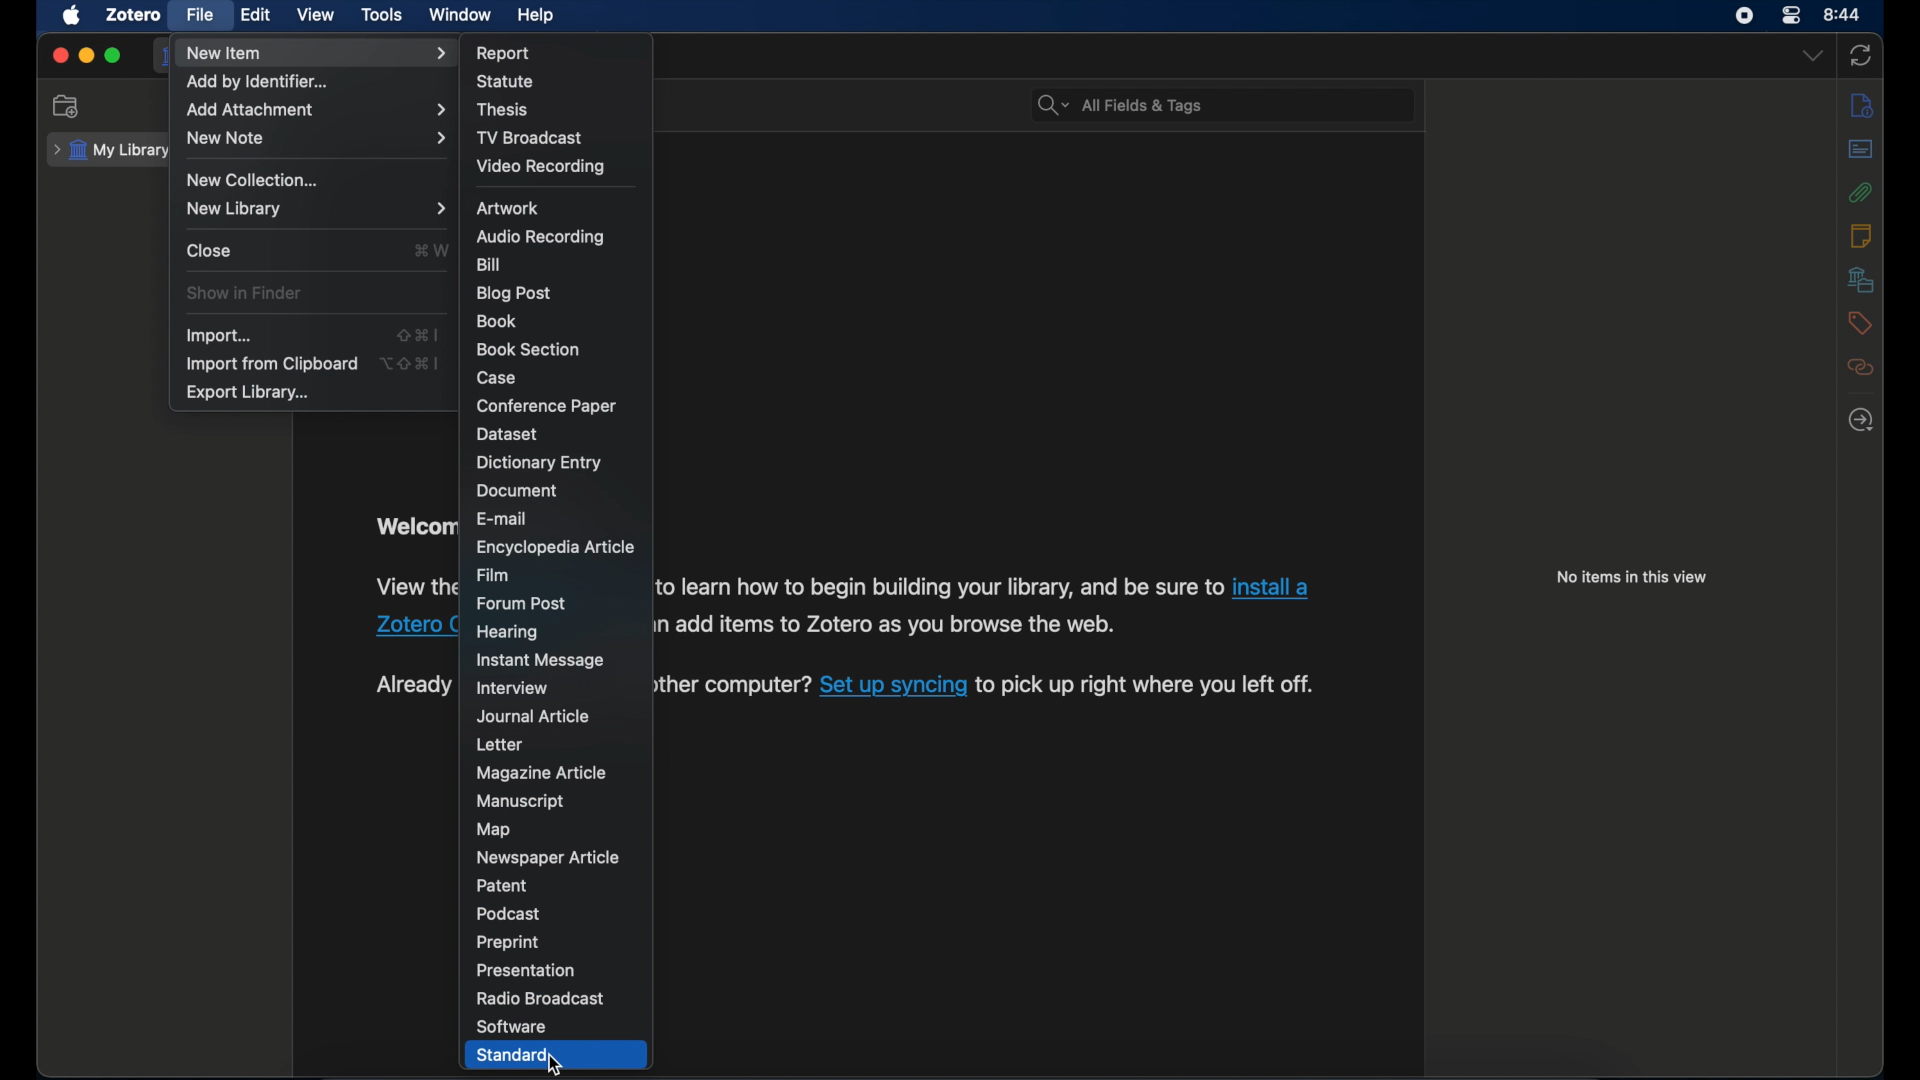 The width and height of the screenshot is (1920, 1080). I want to click on add by identifier, so click(262, 82).